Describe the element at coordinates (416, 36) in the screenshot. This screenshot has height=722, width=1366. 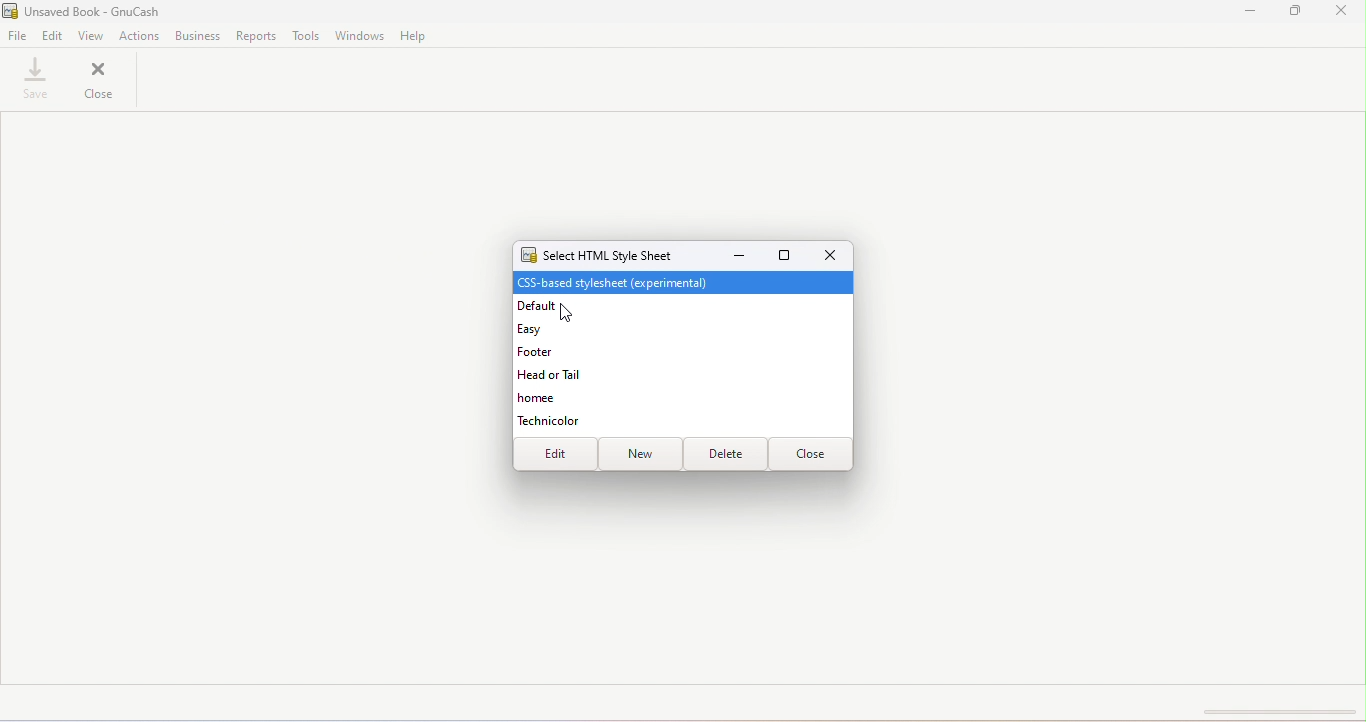
I see `Help` at that location.